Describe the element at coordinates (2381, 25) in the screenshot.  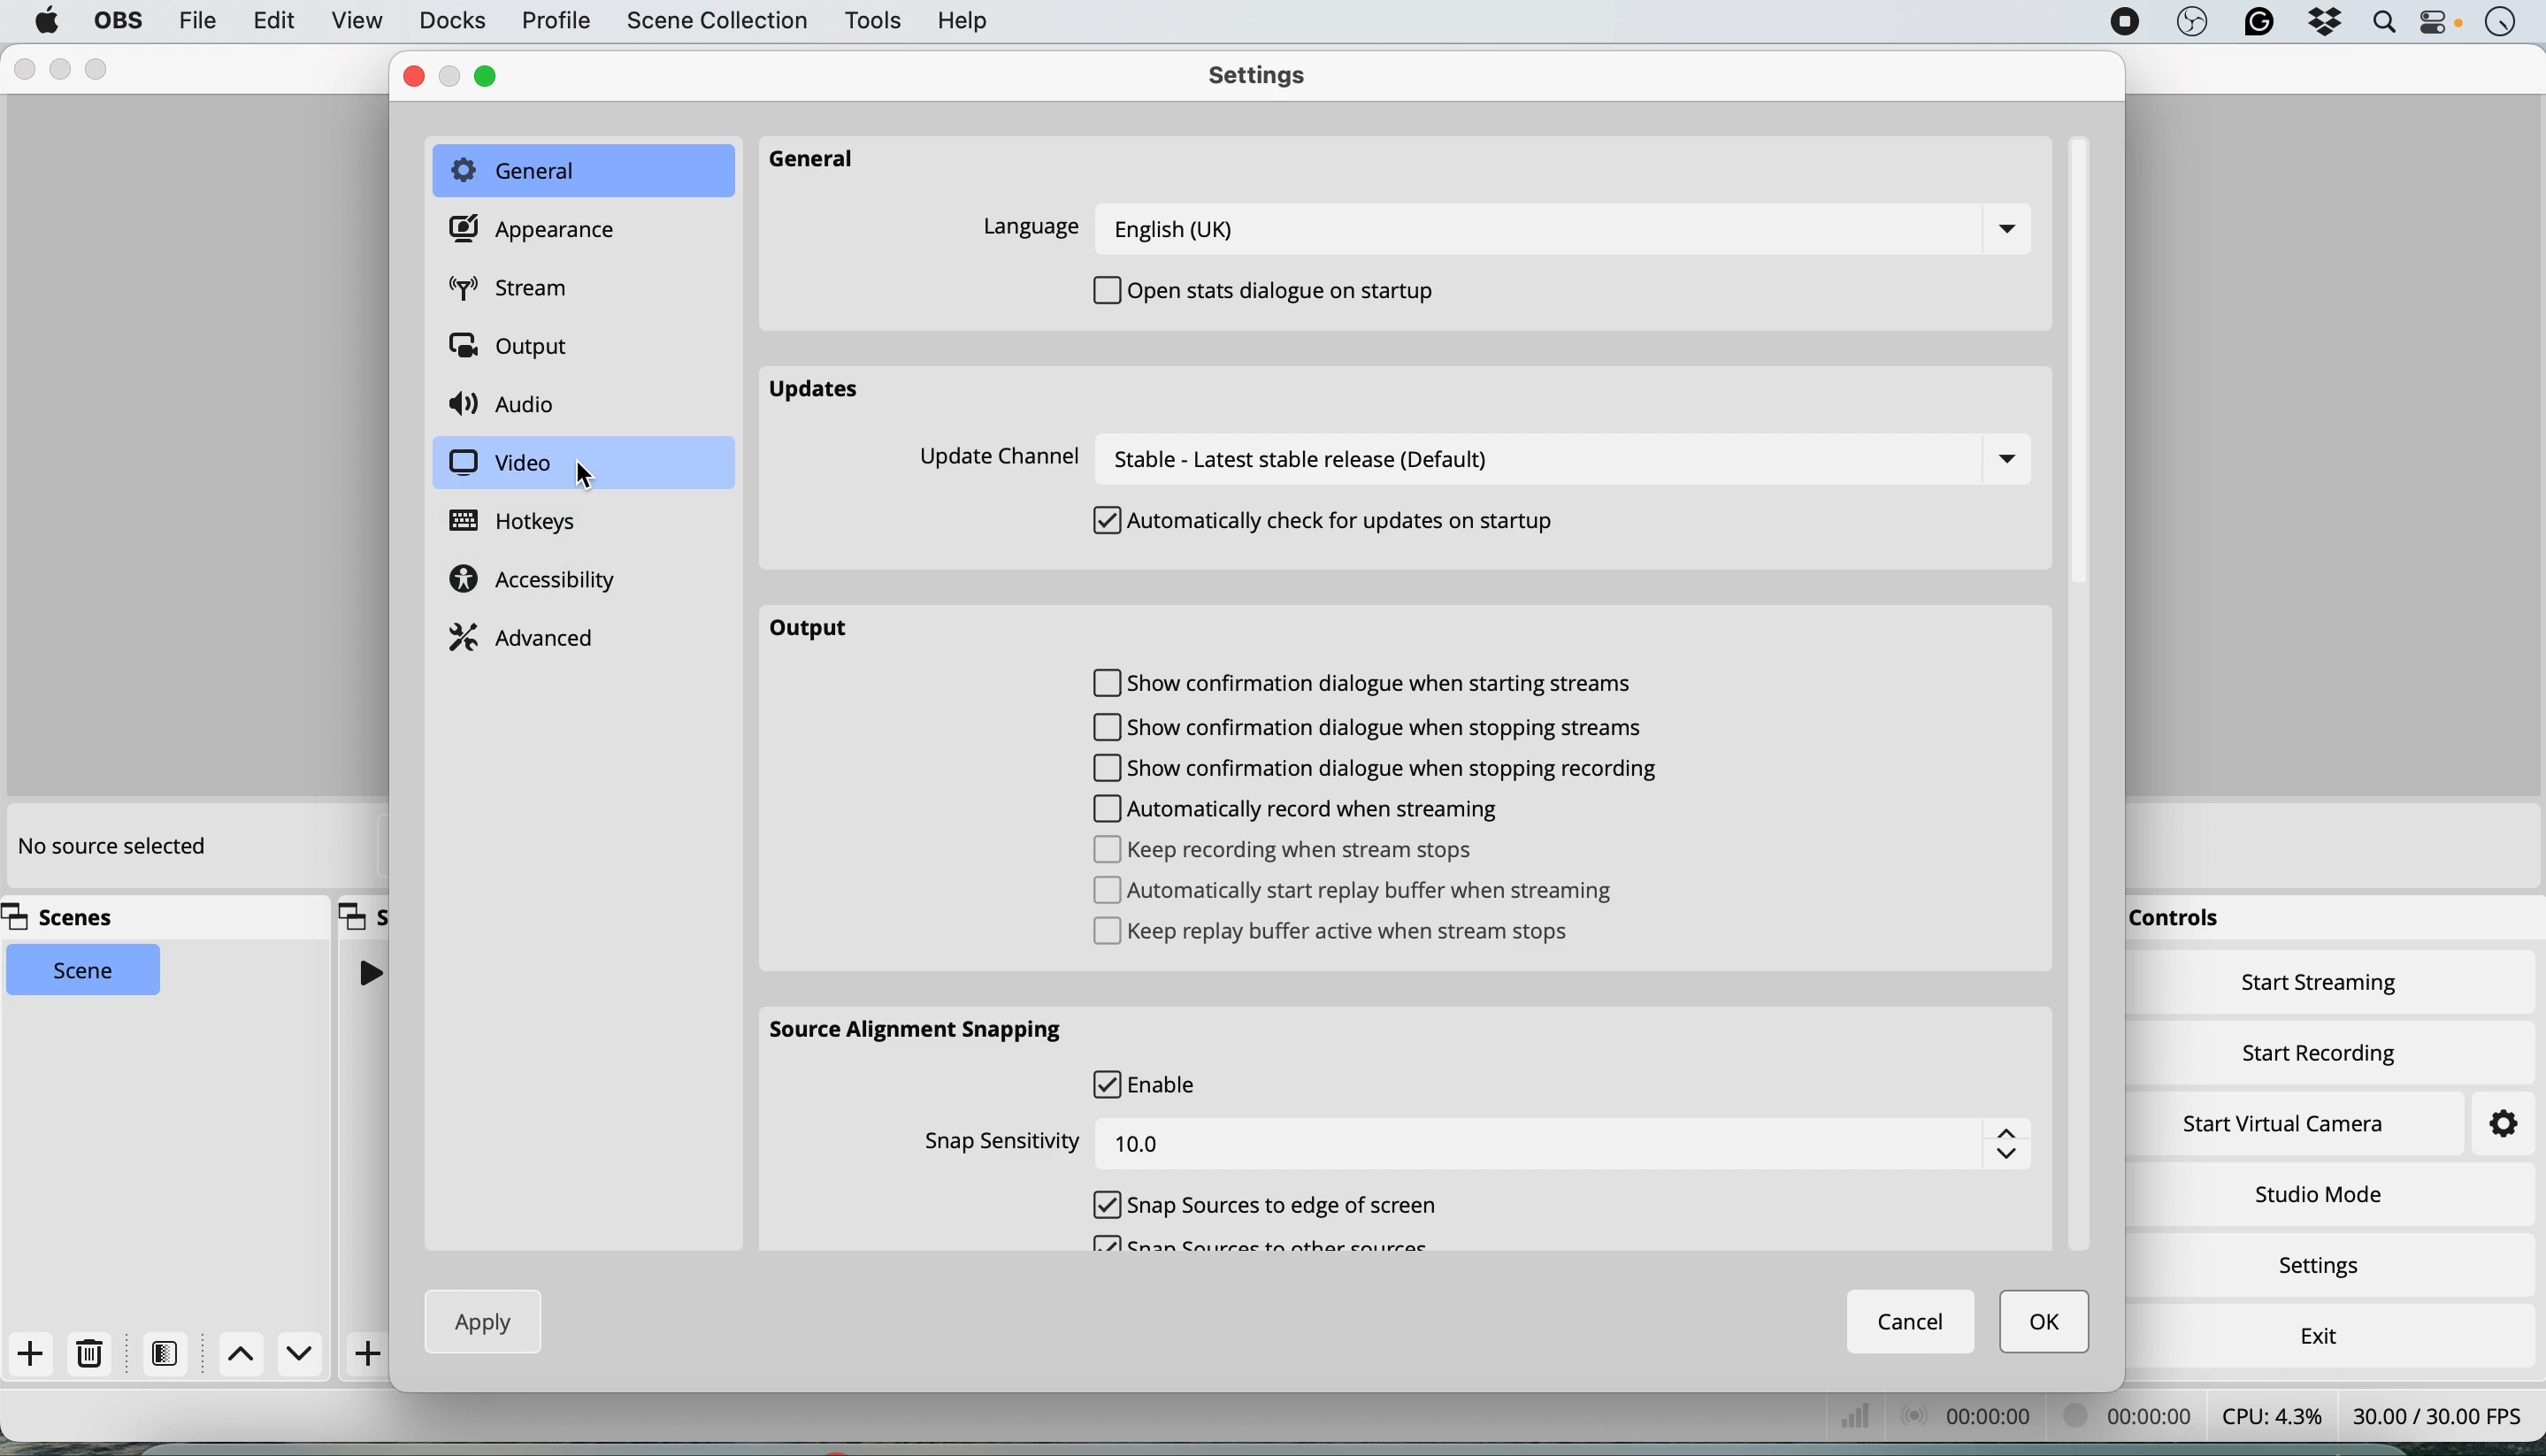
I see `spotlight search` at that location.